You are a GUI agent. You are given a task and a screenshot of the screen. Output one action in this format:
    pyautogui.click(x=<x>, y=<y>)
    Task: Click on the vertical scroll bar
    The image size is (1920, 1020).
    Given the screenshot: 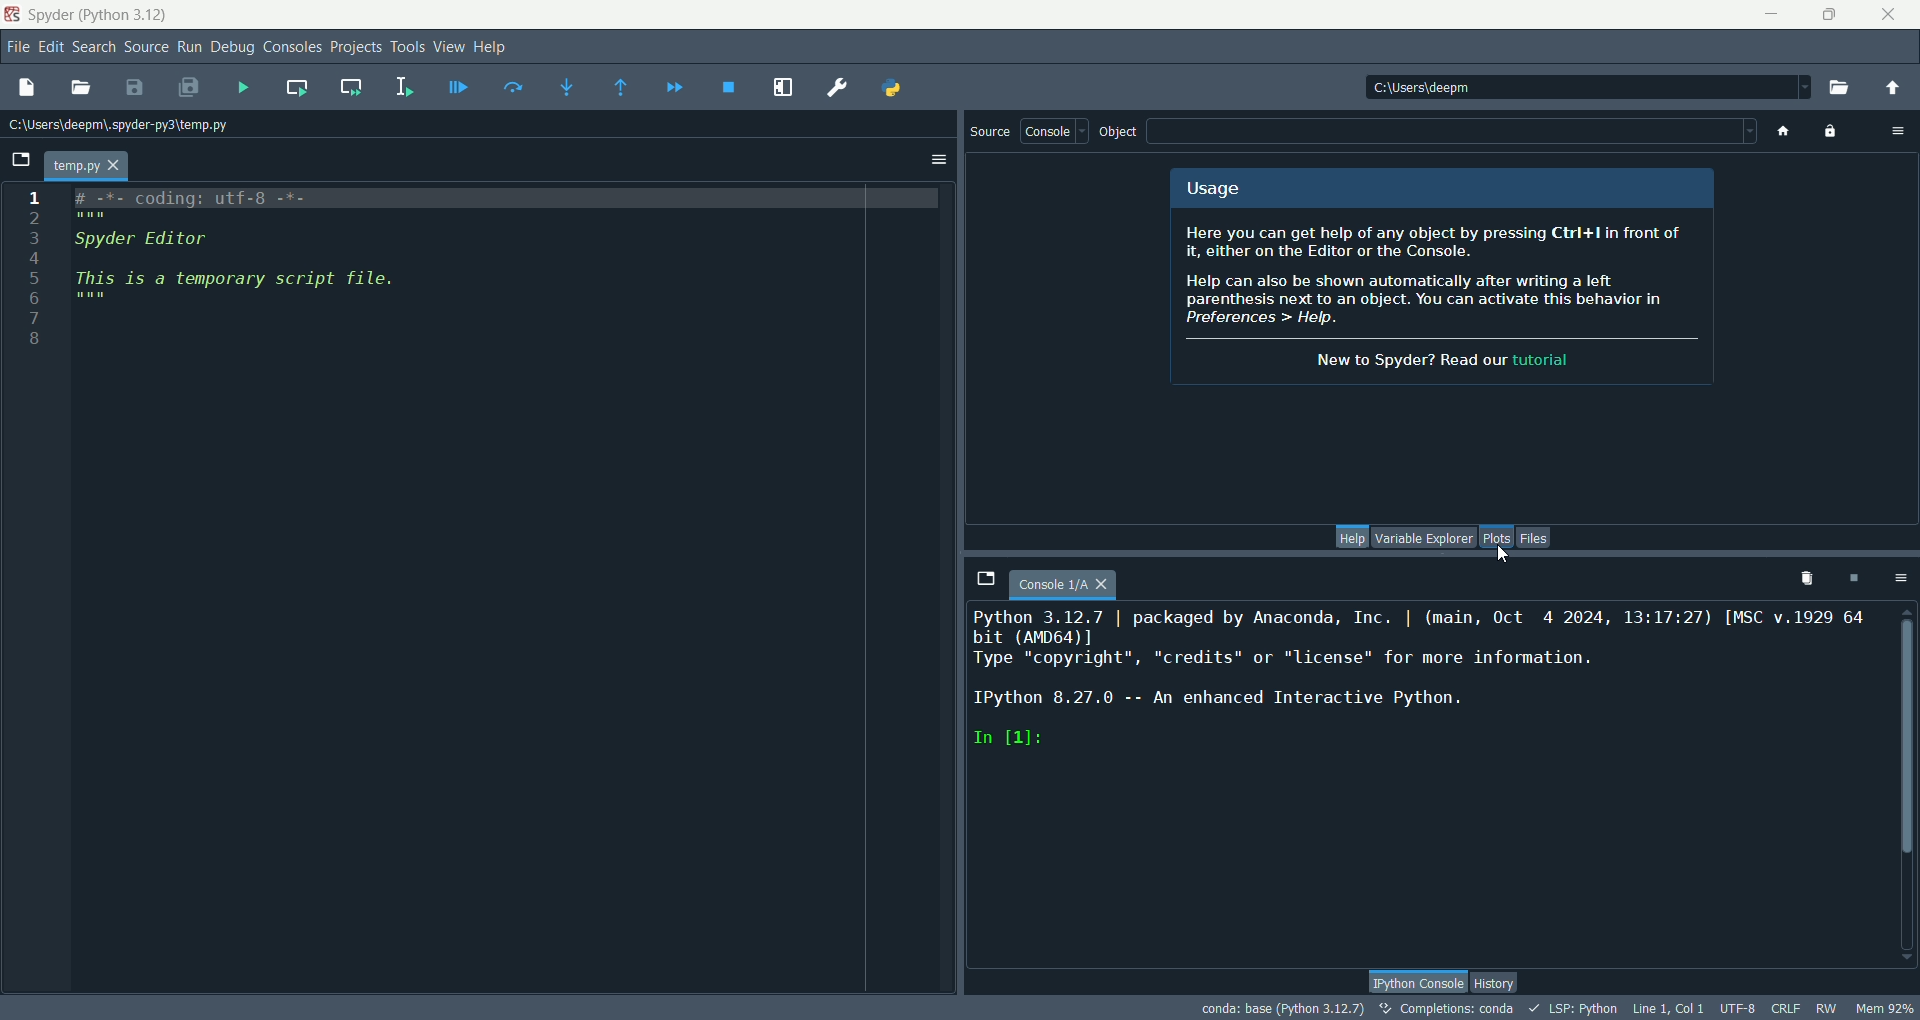 What is the action you would take?
    pyautogui.click(x=1906, y=786)
    